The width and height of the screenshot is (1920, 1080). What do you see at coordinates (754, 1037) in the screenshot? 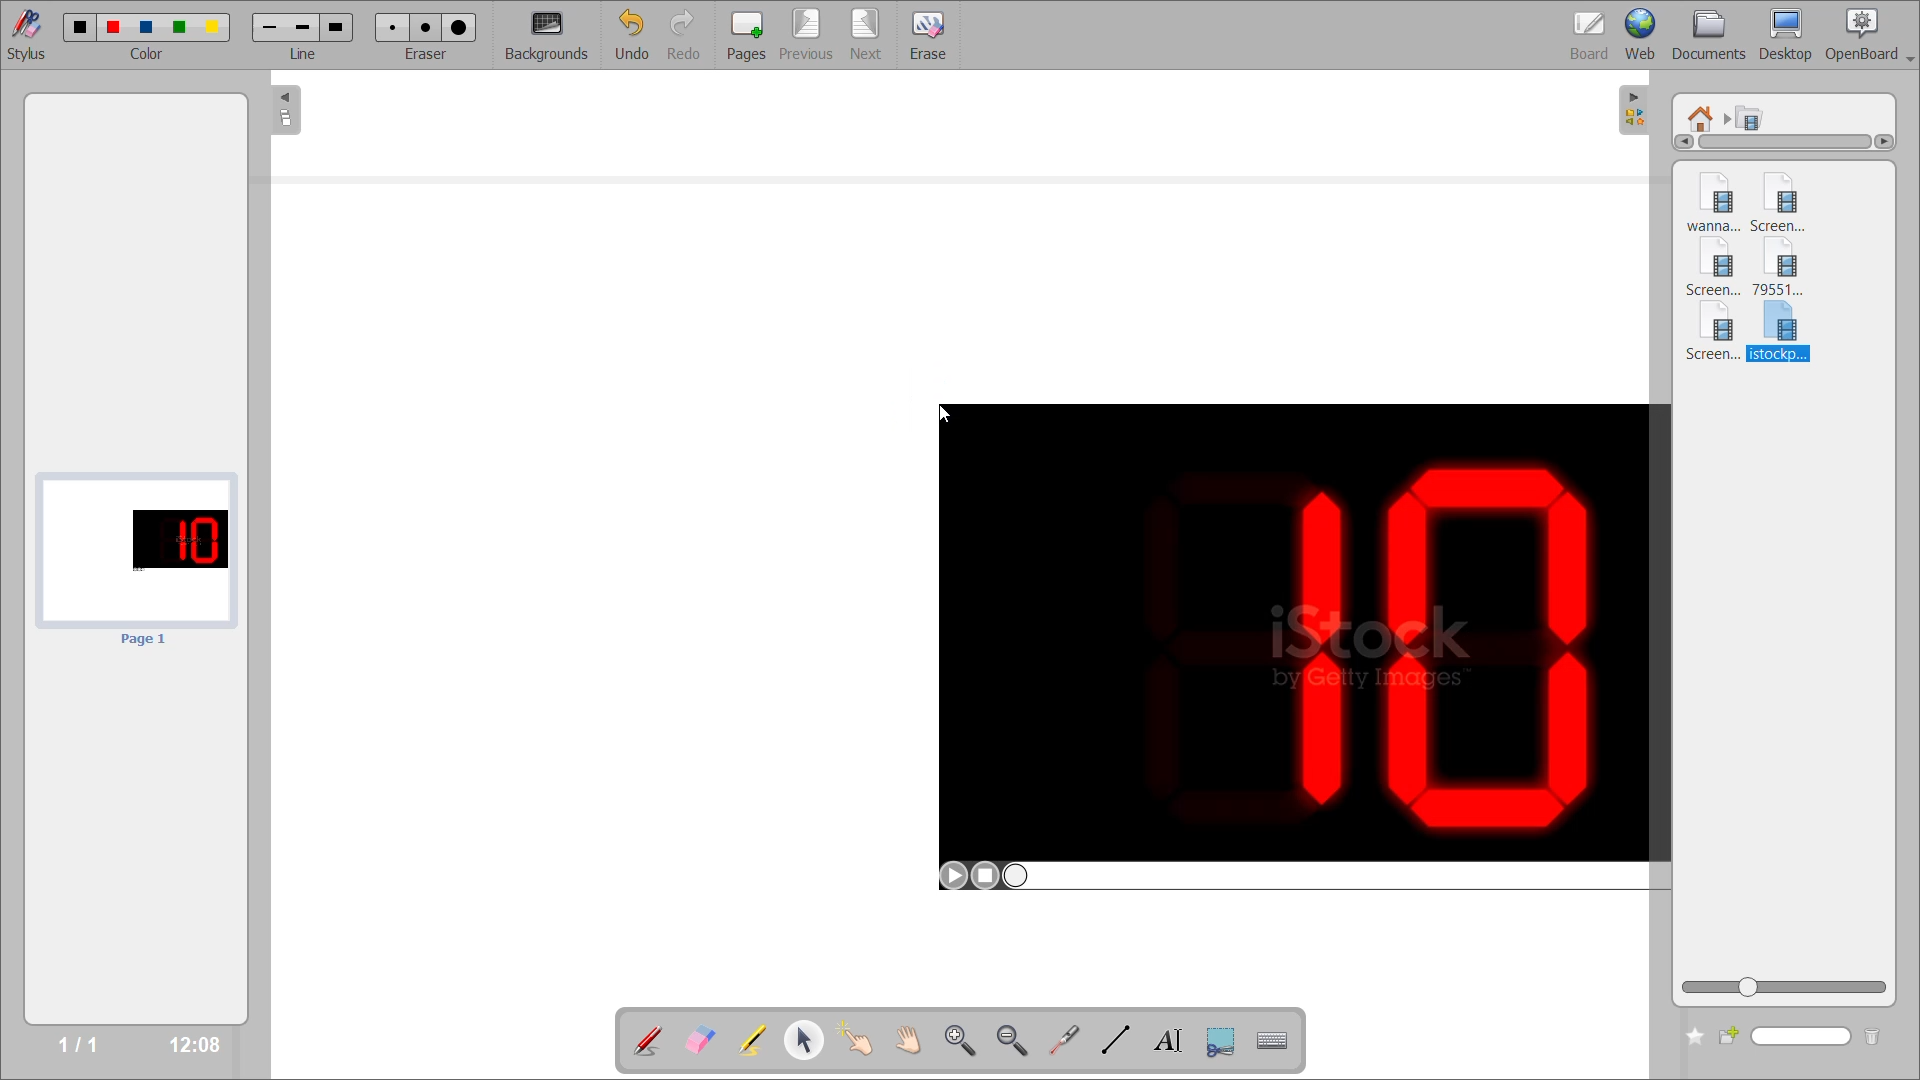
I see `highlight` at bounding box center [754, 1037].